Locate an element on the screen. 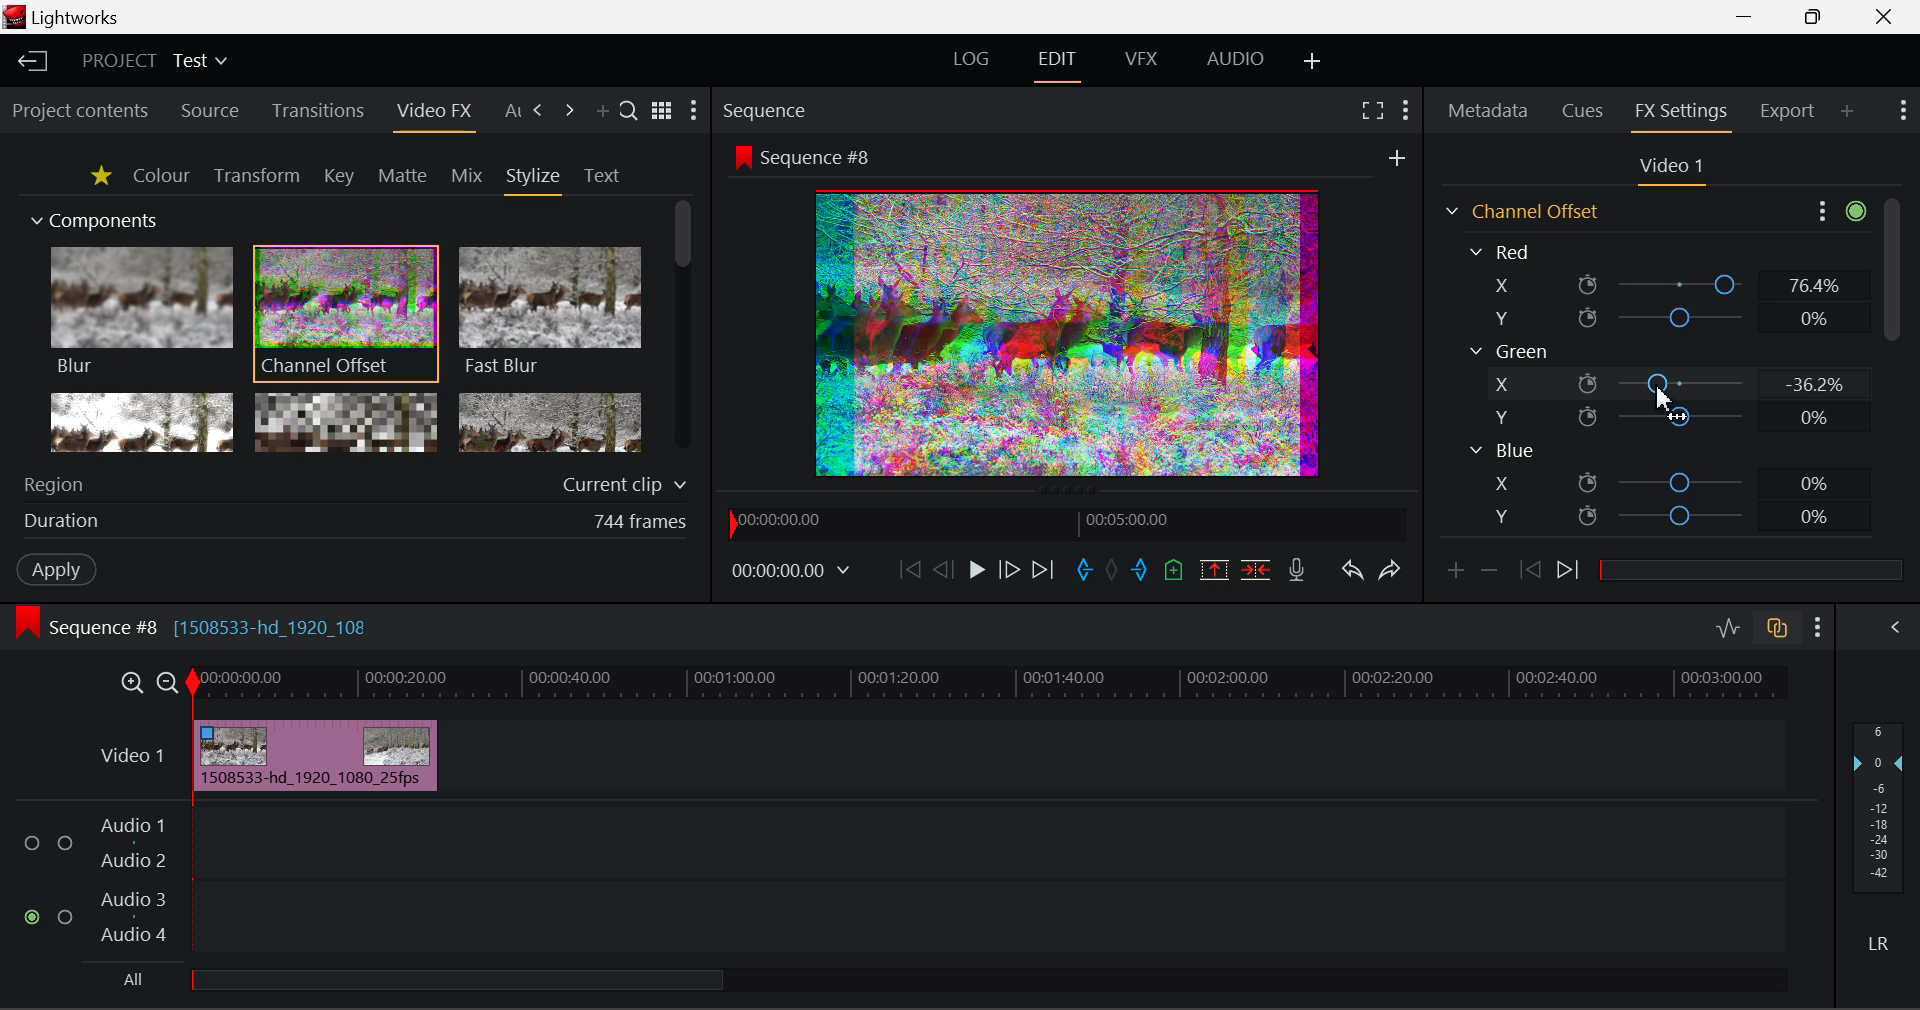 This screenshot has width=1920, height=1010. DRAG_TO Cursor Position is located at coordinates (1662, 397).